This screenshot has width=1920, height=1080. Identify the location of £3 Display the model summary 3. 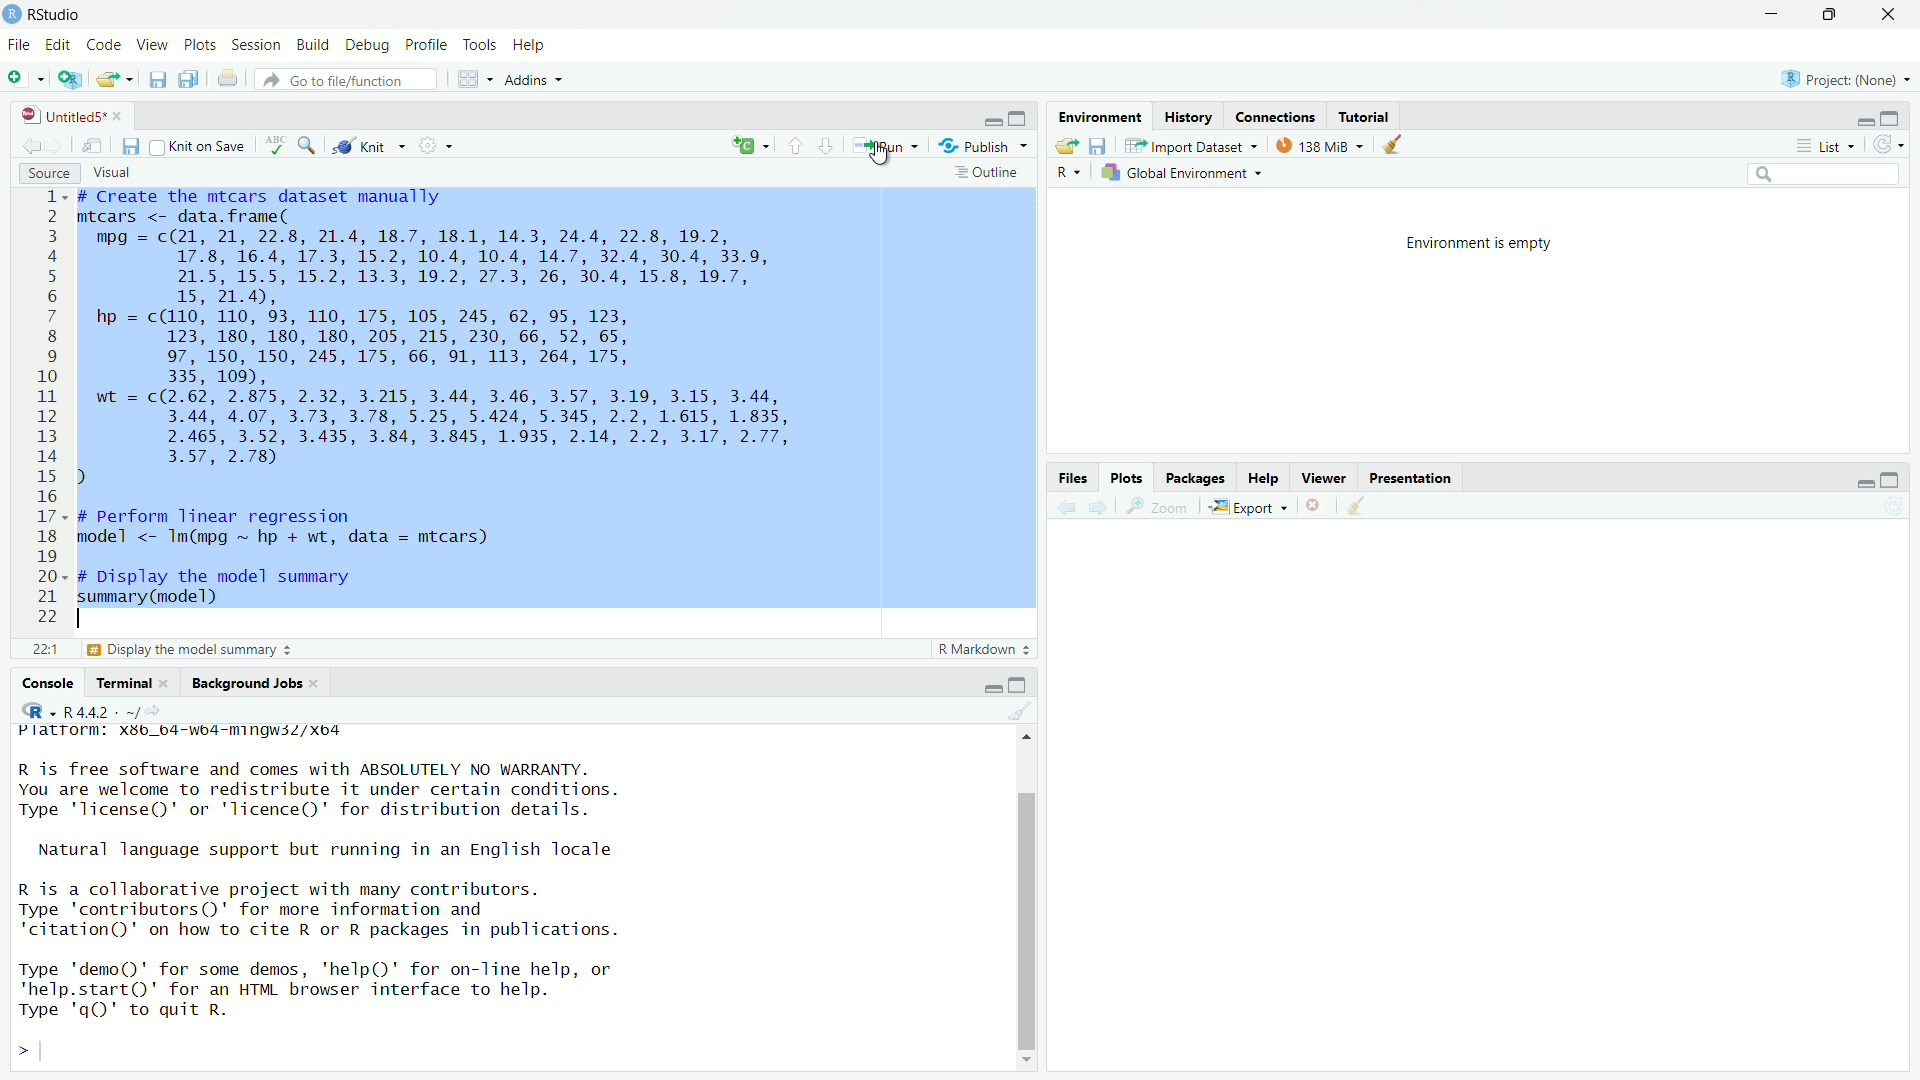
(187, 651).